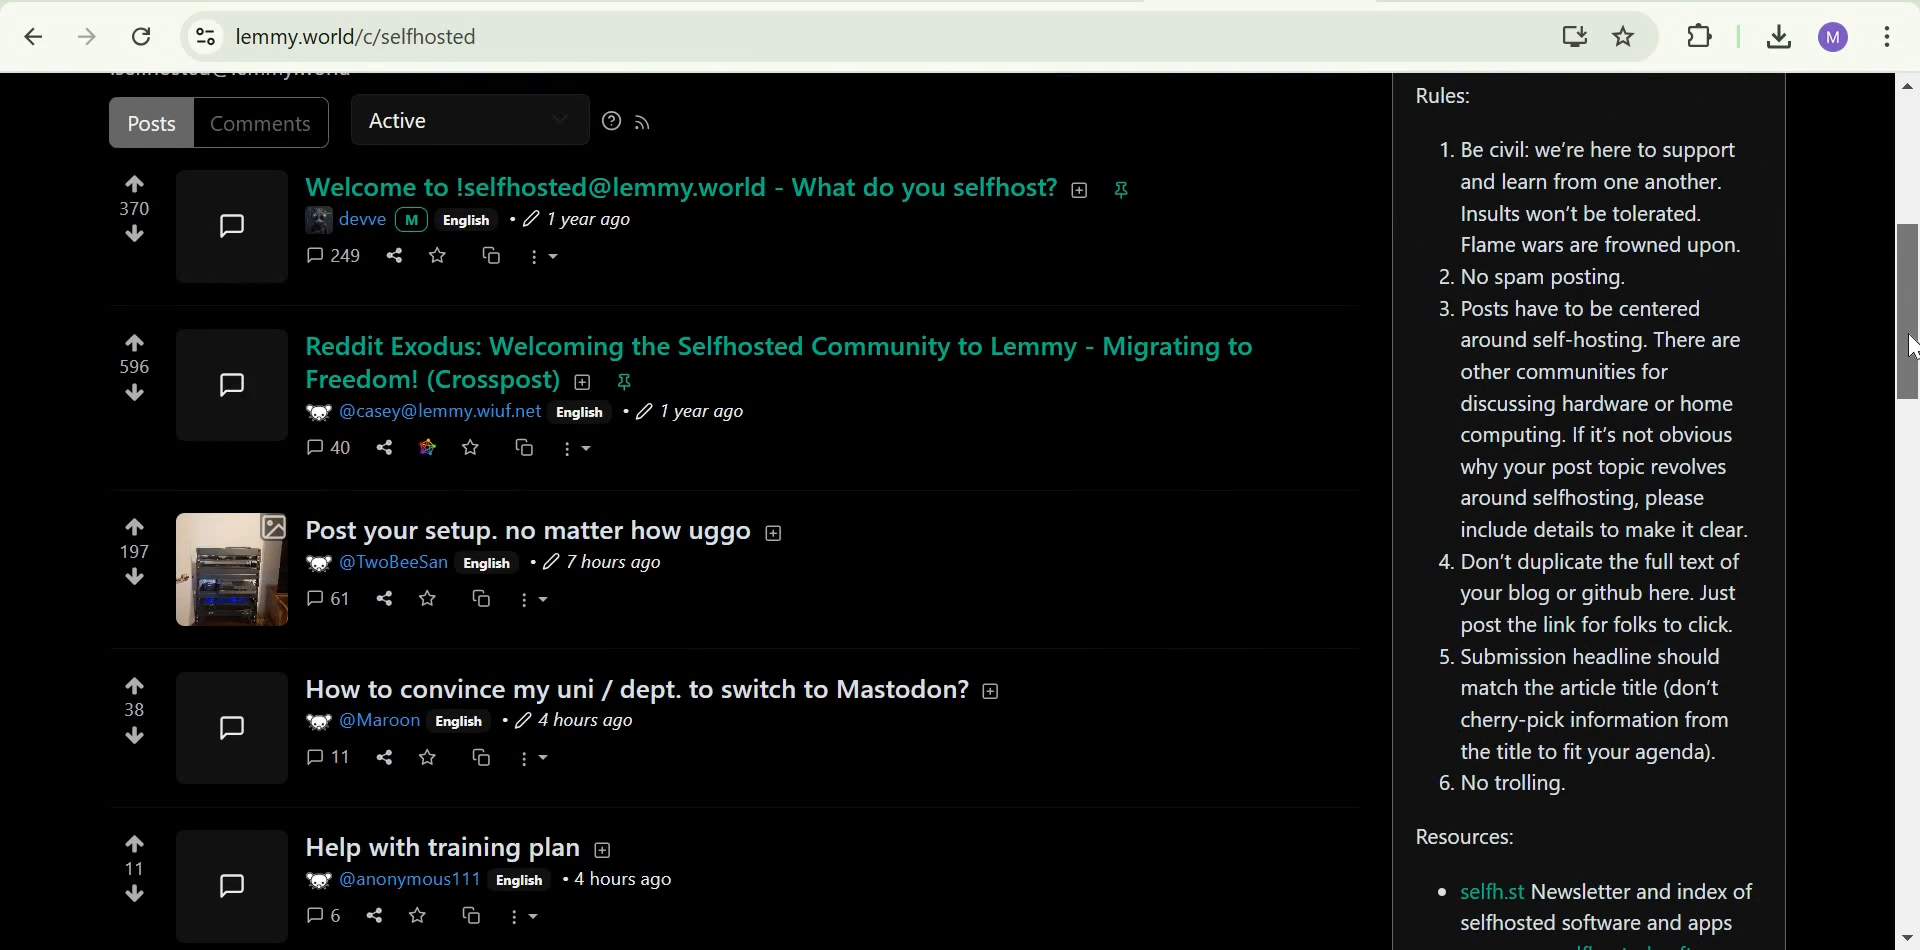 The width and height of the screenshot is (1920, 950). I want to click on Collapse, so click(603, 849).